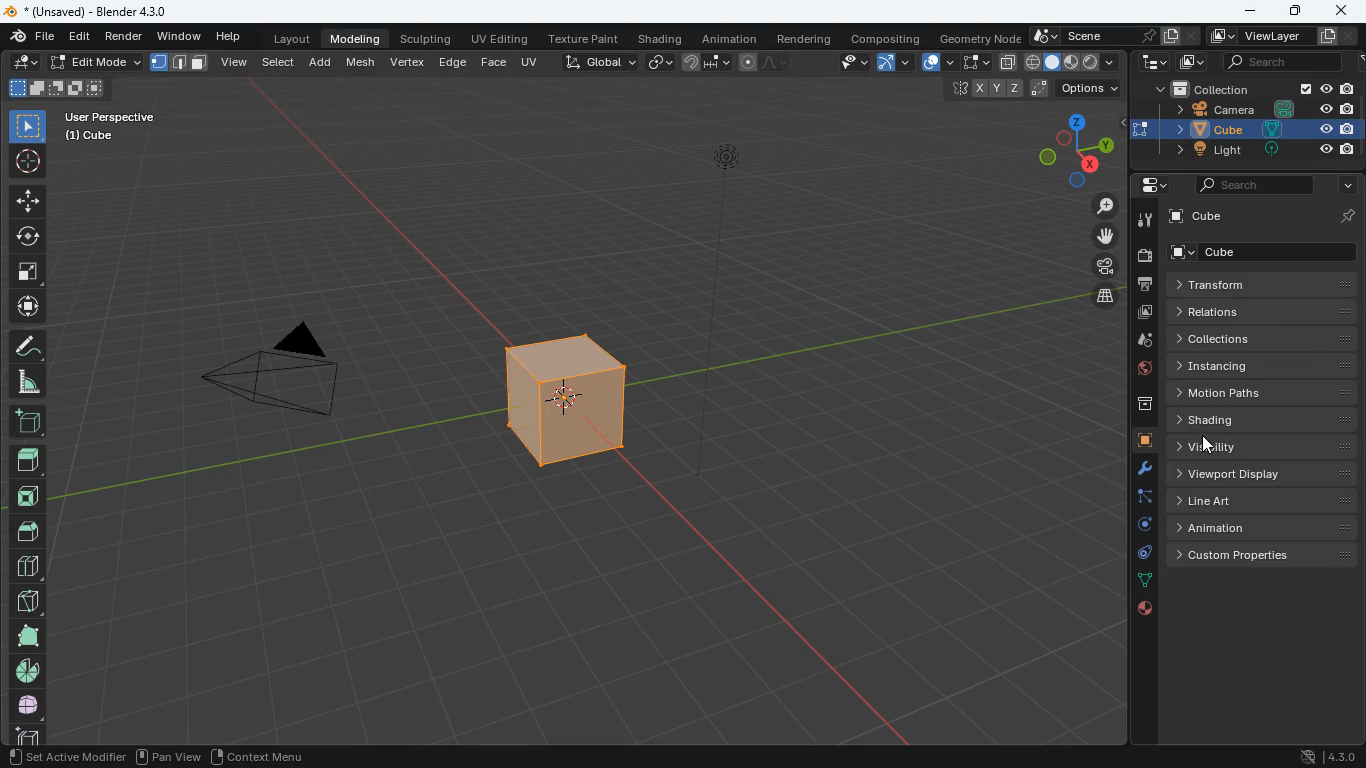 This screenshot has width=1366, height=768. Describe the element at coordinates (1266, 501) in the screenshot. I see `line art` at that location.